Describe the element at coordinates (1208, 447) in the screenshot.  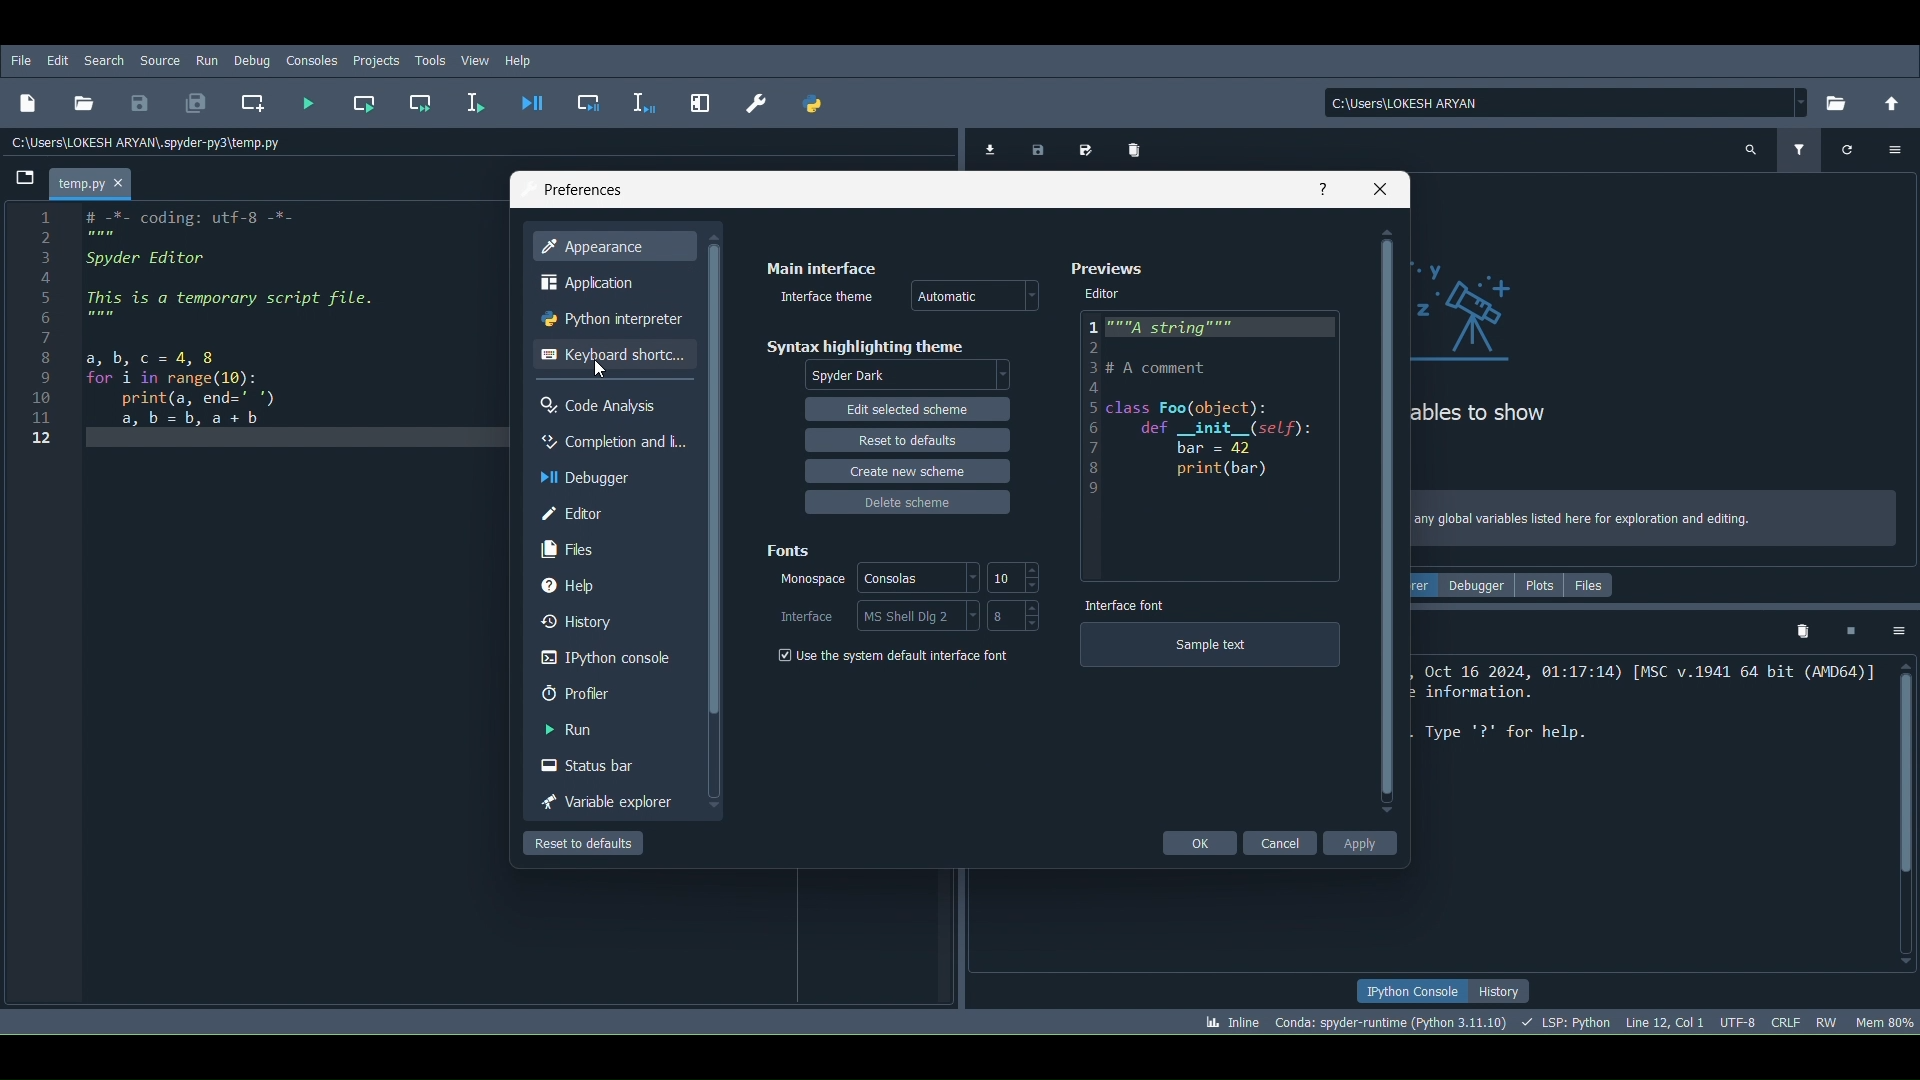
I see `Editor` at that location.